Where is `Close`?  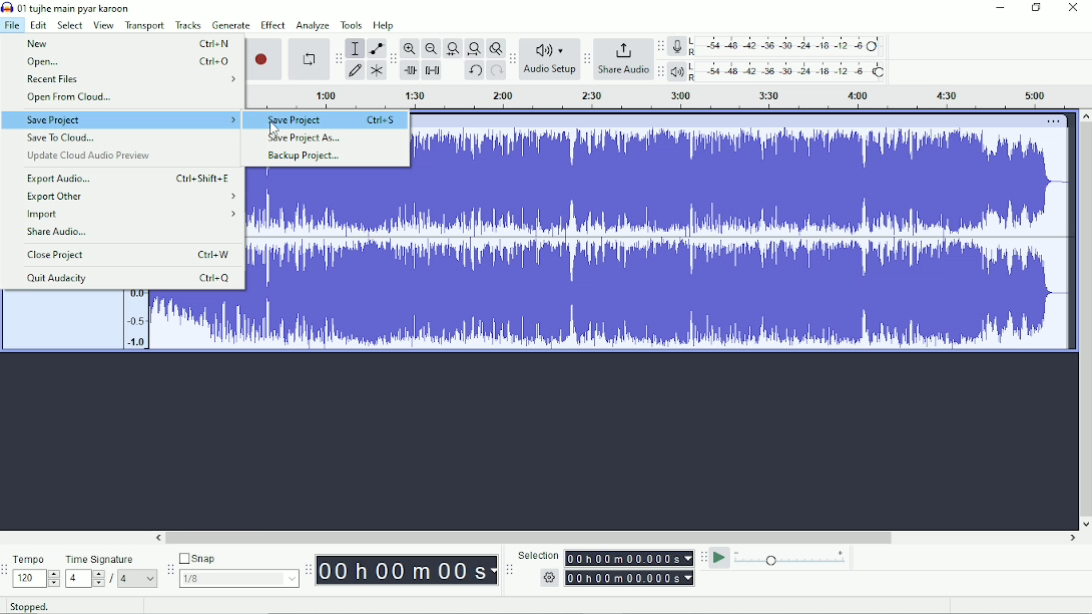 Close is located at coordinates (1073, 9).